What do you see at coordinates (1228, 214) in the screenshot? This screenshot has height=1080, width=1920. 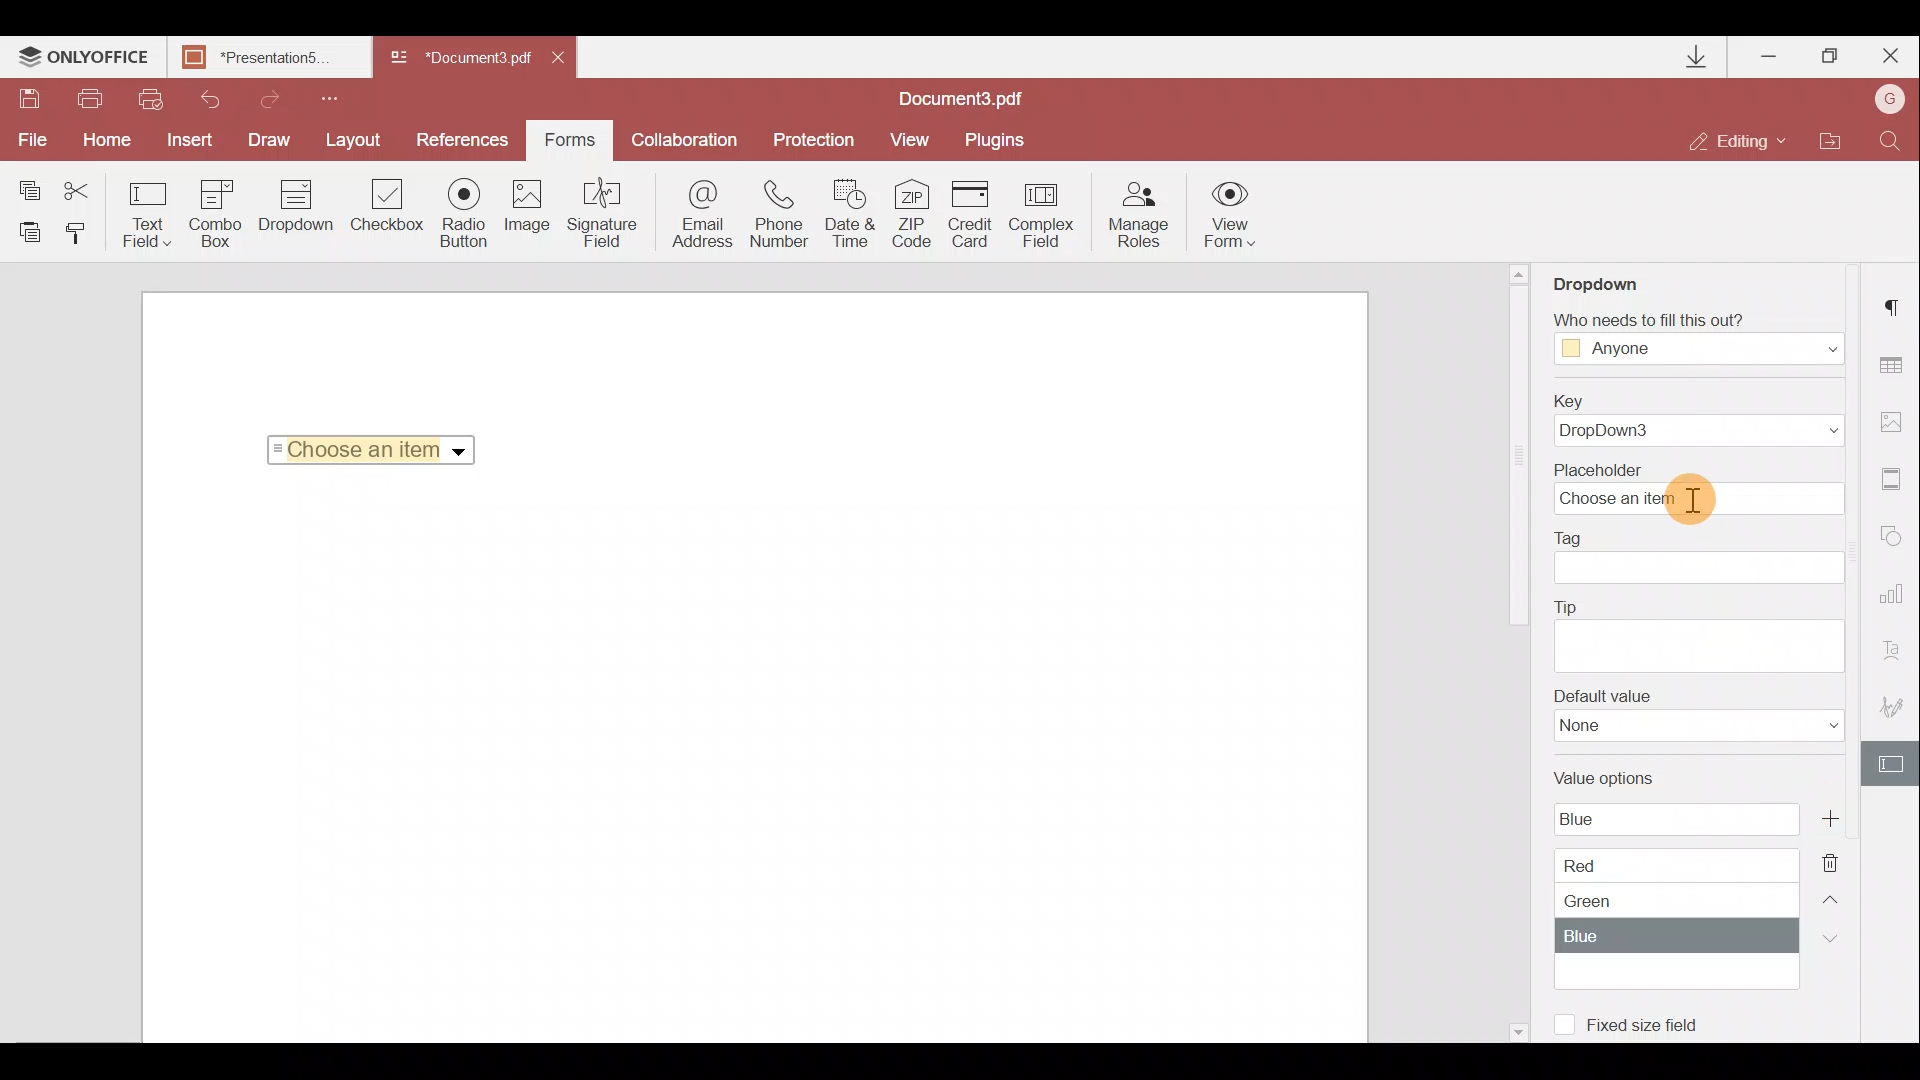 I see `View form` at bounding box center [1228, 214].